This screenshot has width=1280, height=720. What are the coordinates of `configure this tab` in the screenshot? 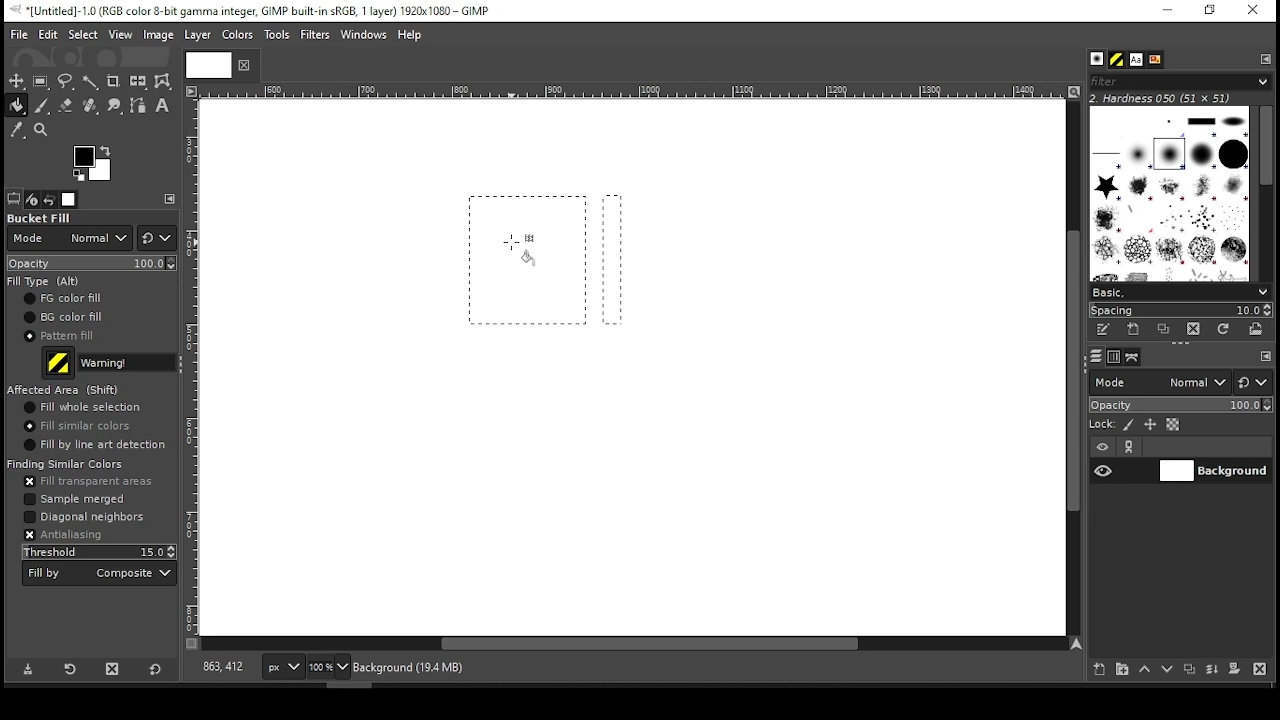 It's located at (1266, 358).